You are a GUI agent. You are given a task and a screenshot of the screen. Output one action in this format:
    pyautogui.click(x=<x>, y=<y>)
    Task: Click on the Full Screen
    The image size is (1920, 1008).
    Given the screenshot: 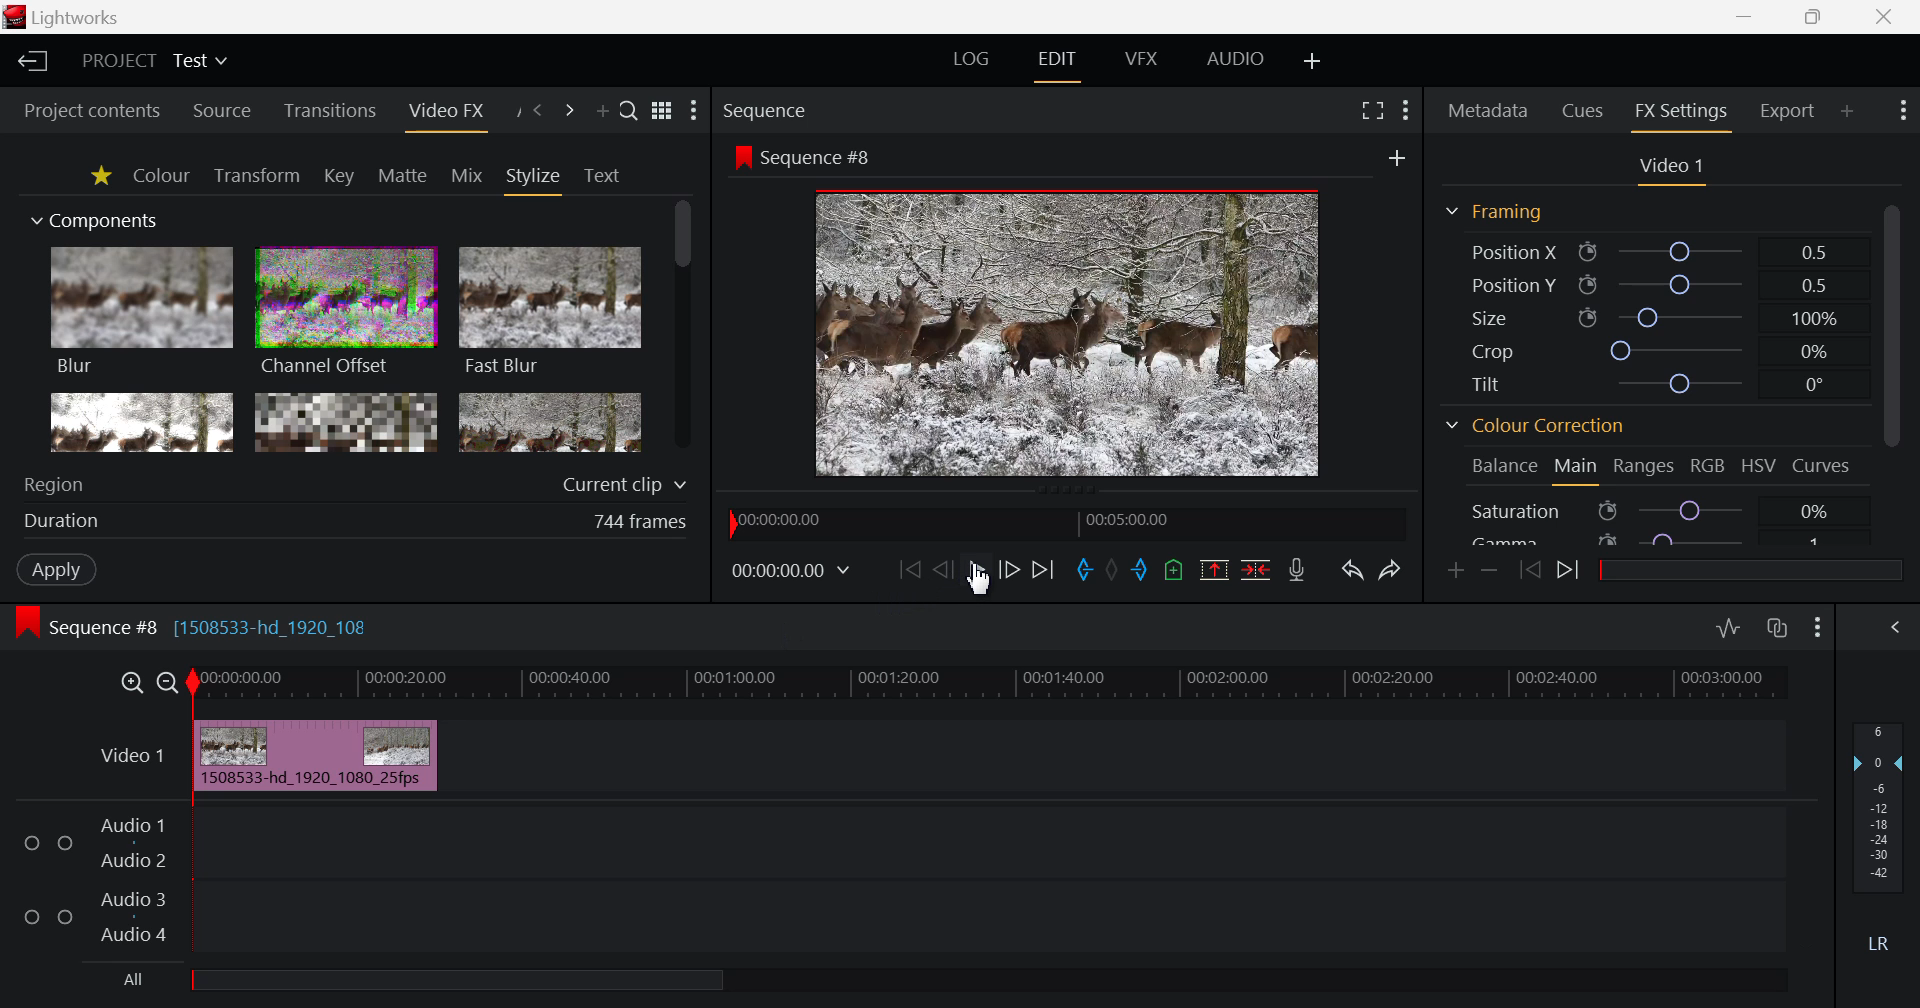 What is the action you would take?
    pyautogui.click(x=1368, y=114)
    